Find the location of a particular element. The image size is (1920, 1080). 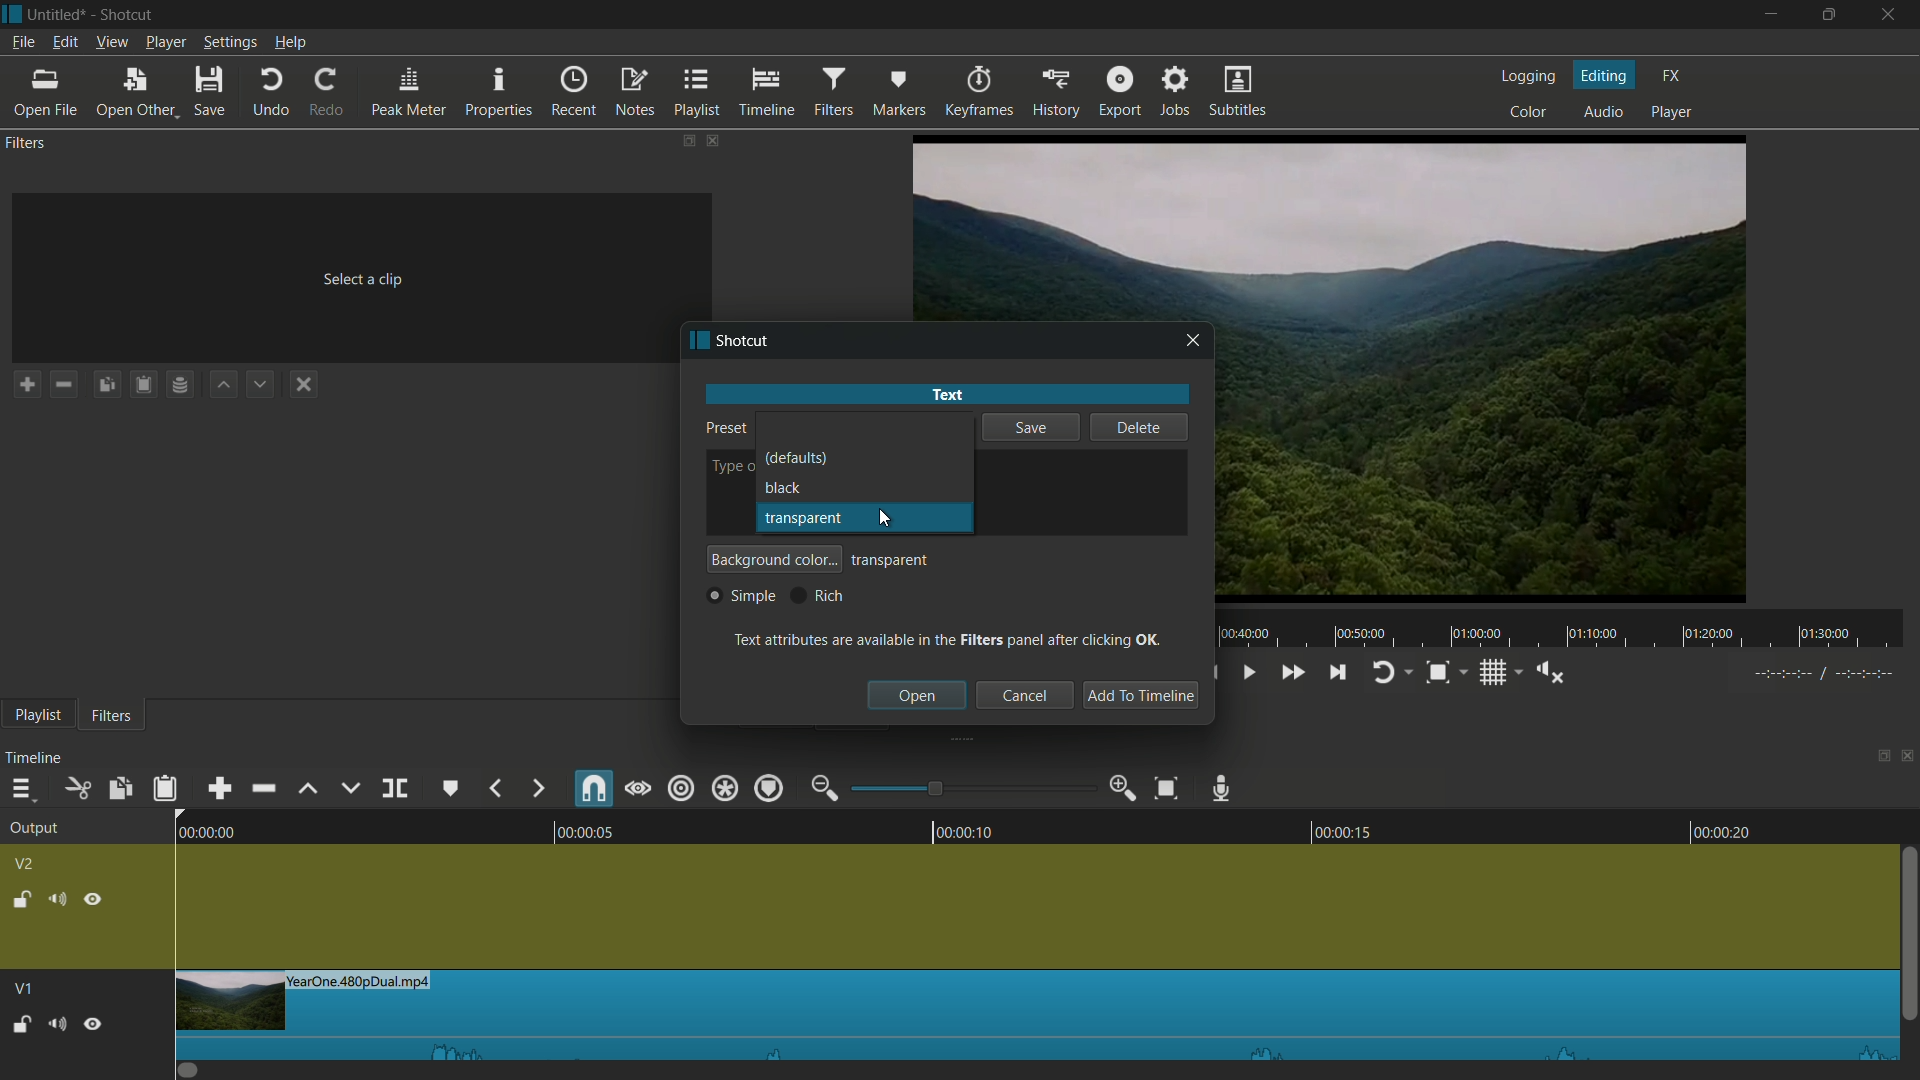

transparent is located at coordinates (891, 561).